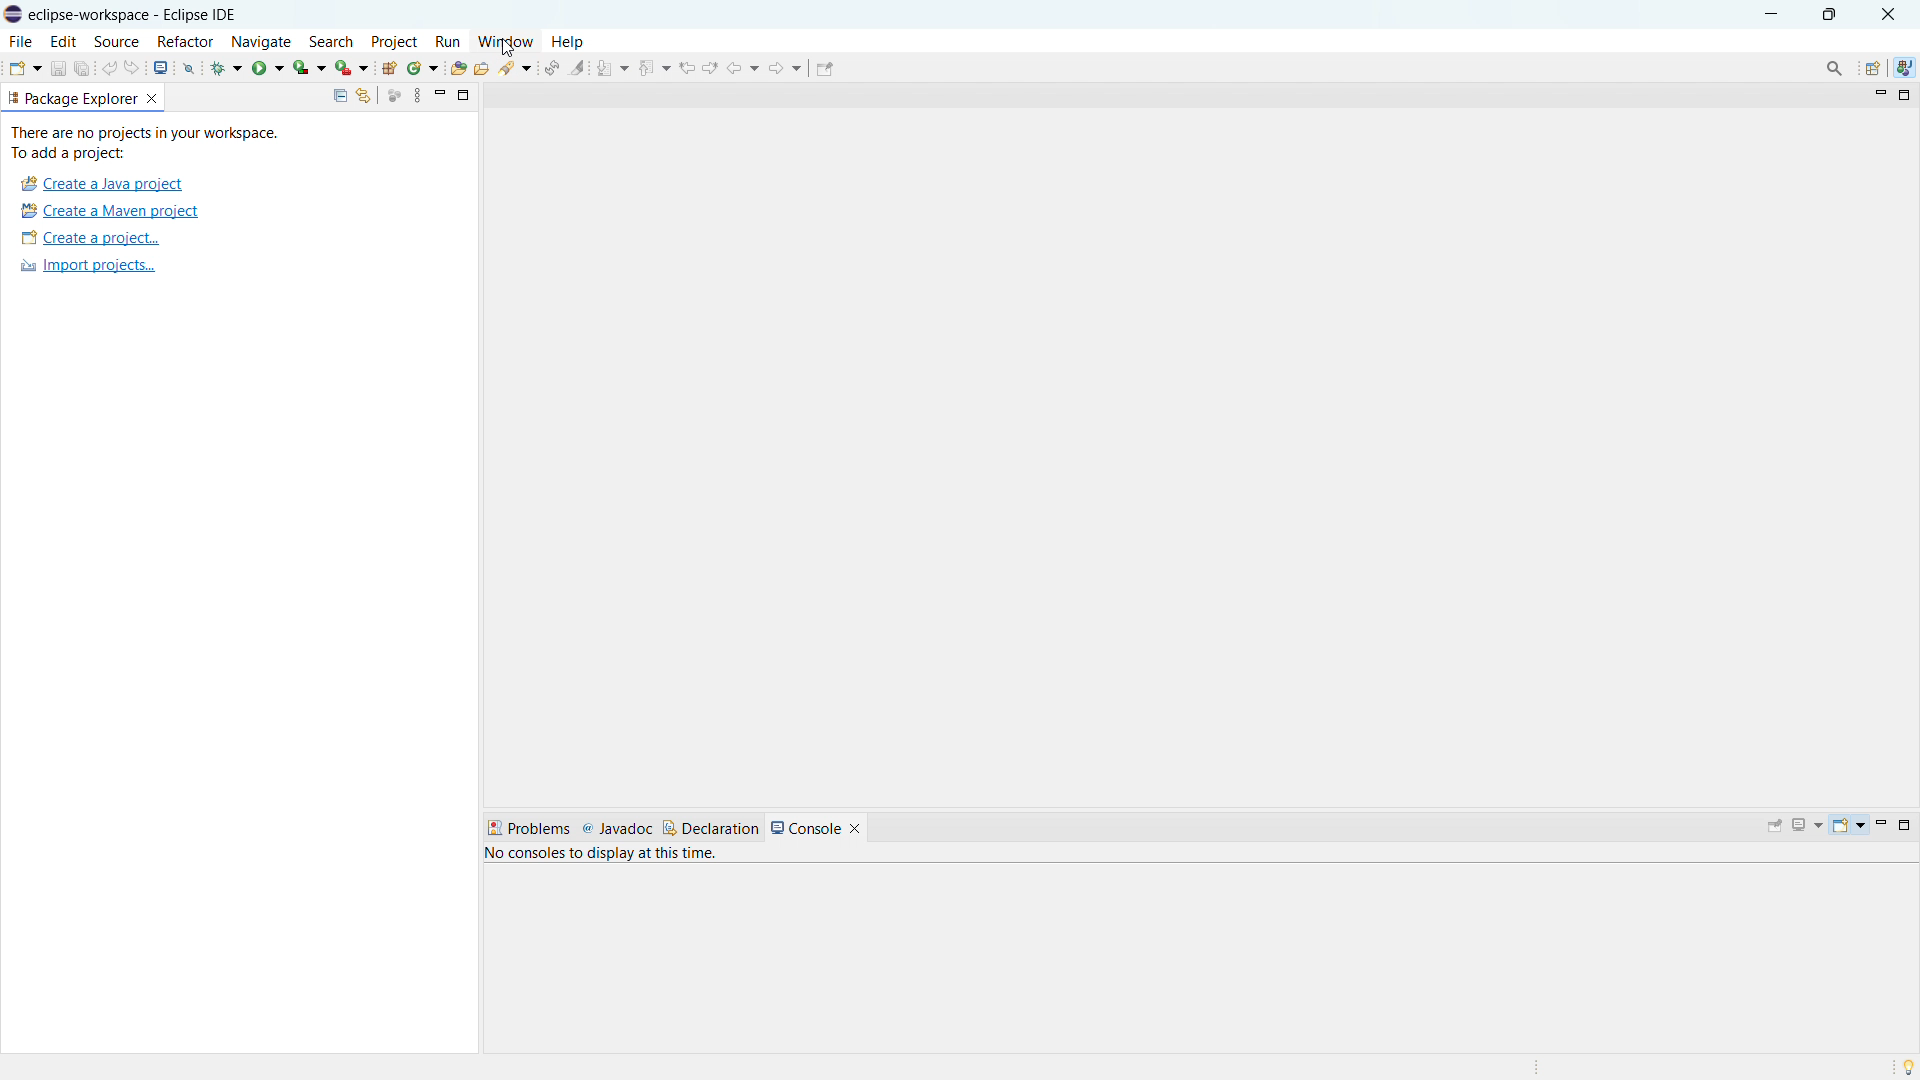 This screenshot has height=1080, width=1920. What do you see at coordinates (439, 94) in the screenshot?
I see `minimize` at bounding box center [439, 94].